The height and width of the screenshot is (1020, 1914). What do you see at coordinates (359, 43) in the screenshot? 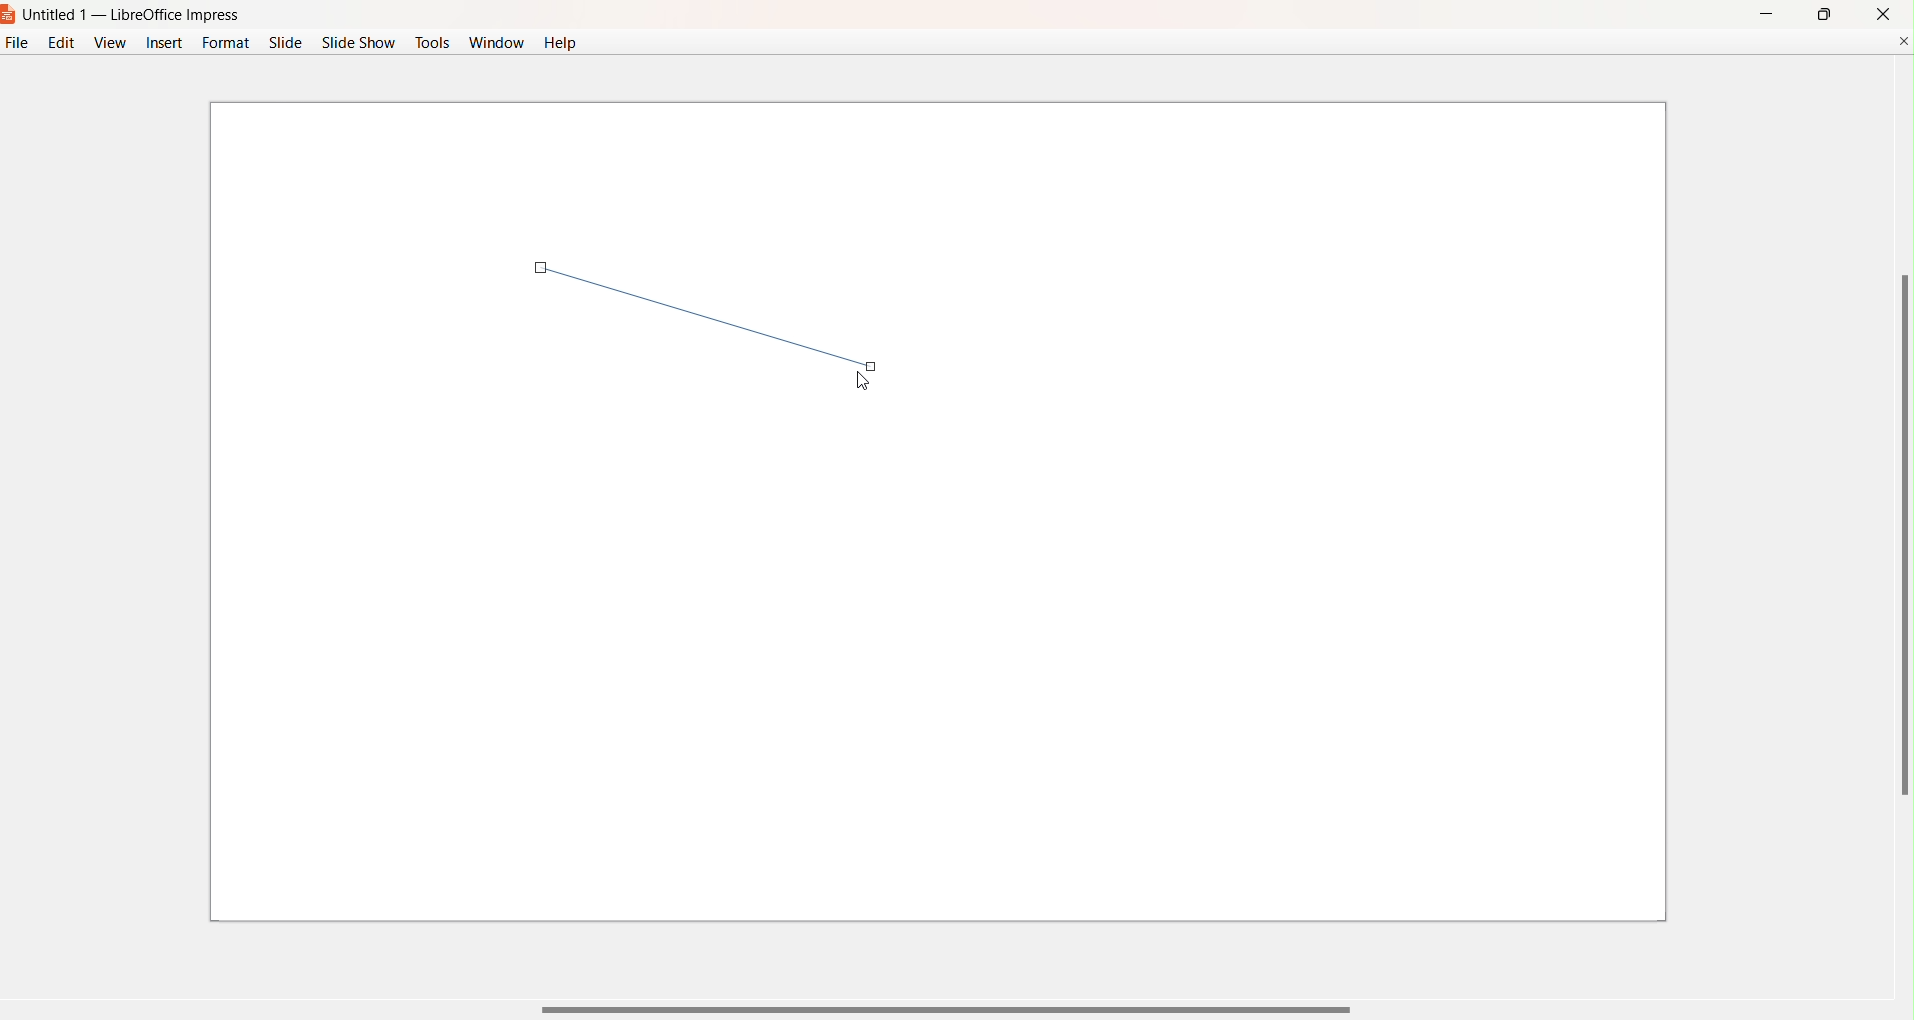
I see `Slide Show` at bounding box center [359, 43].